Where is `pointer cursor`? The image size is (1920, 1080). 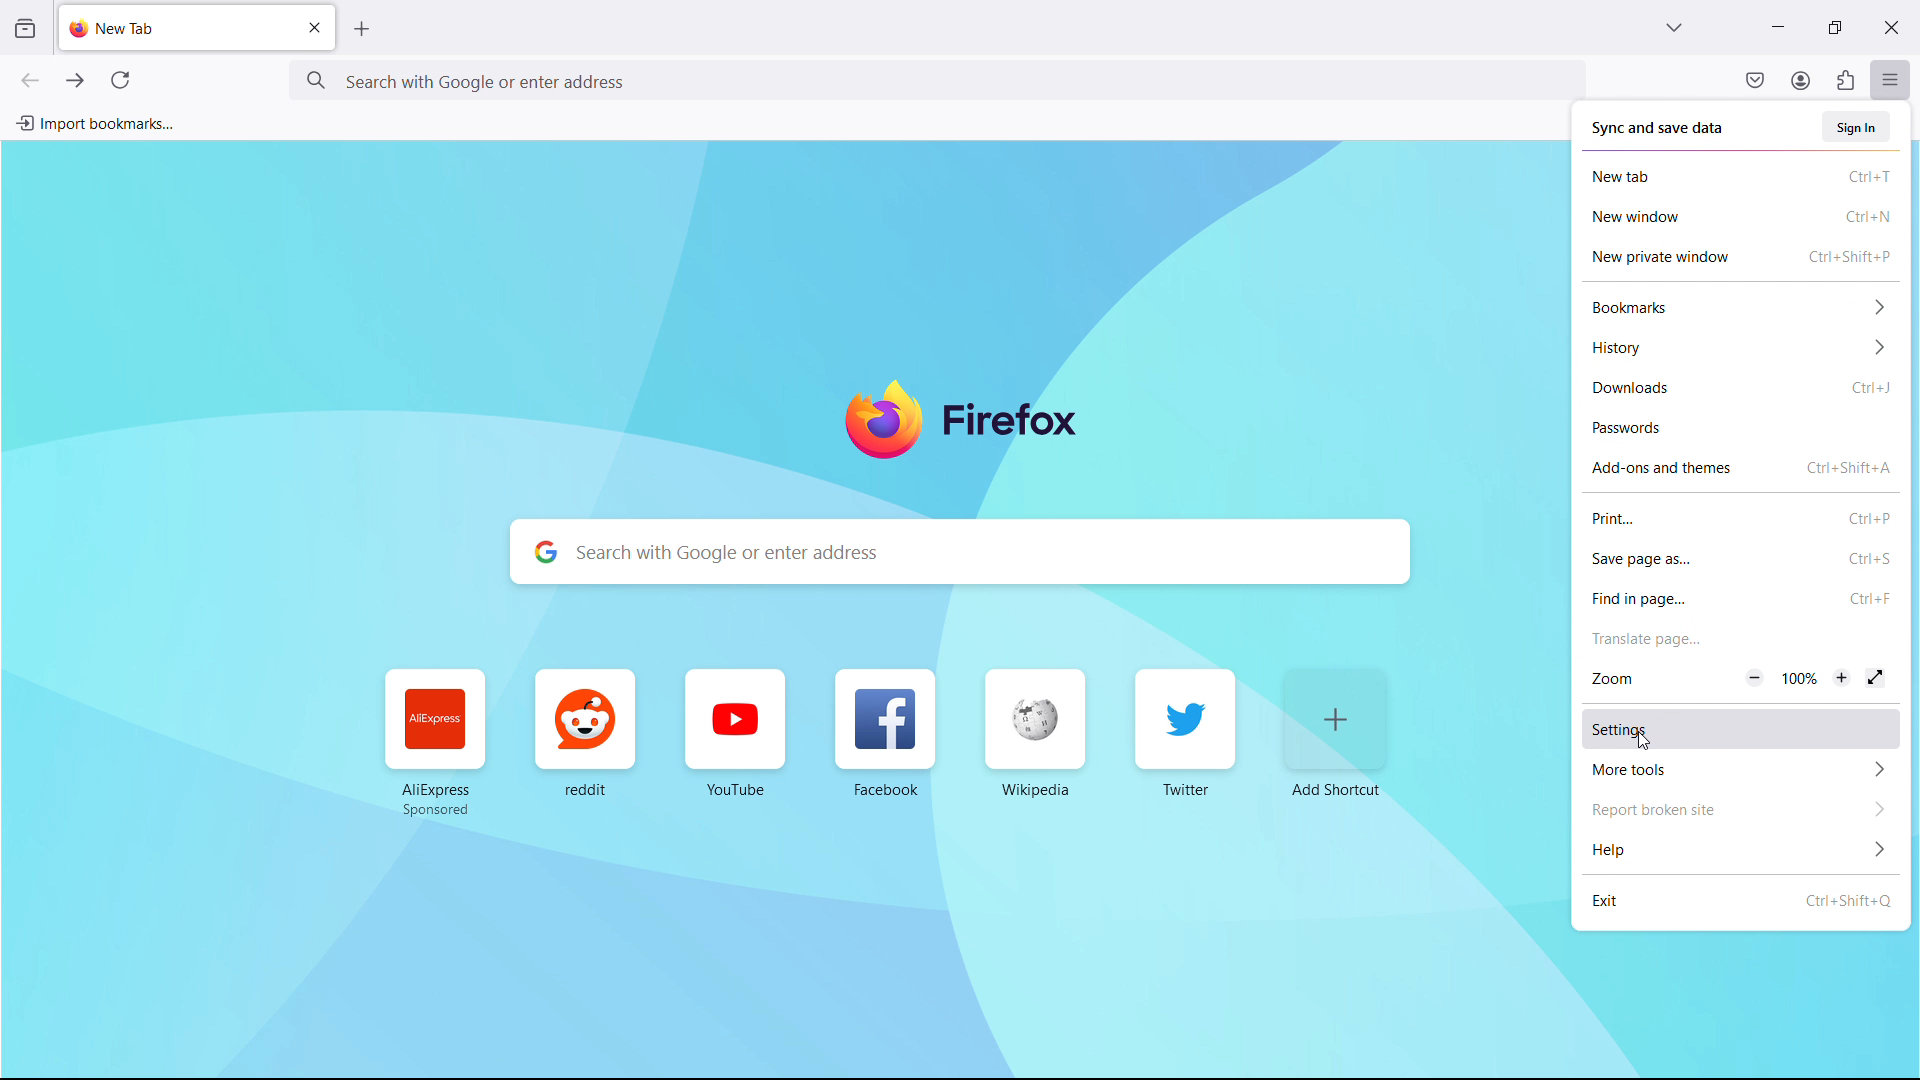 pointer cursor is located at coordinates (1641, 740).